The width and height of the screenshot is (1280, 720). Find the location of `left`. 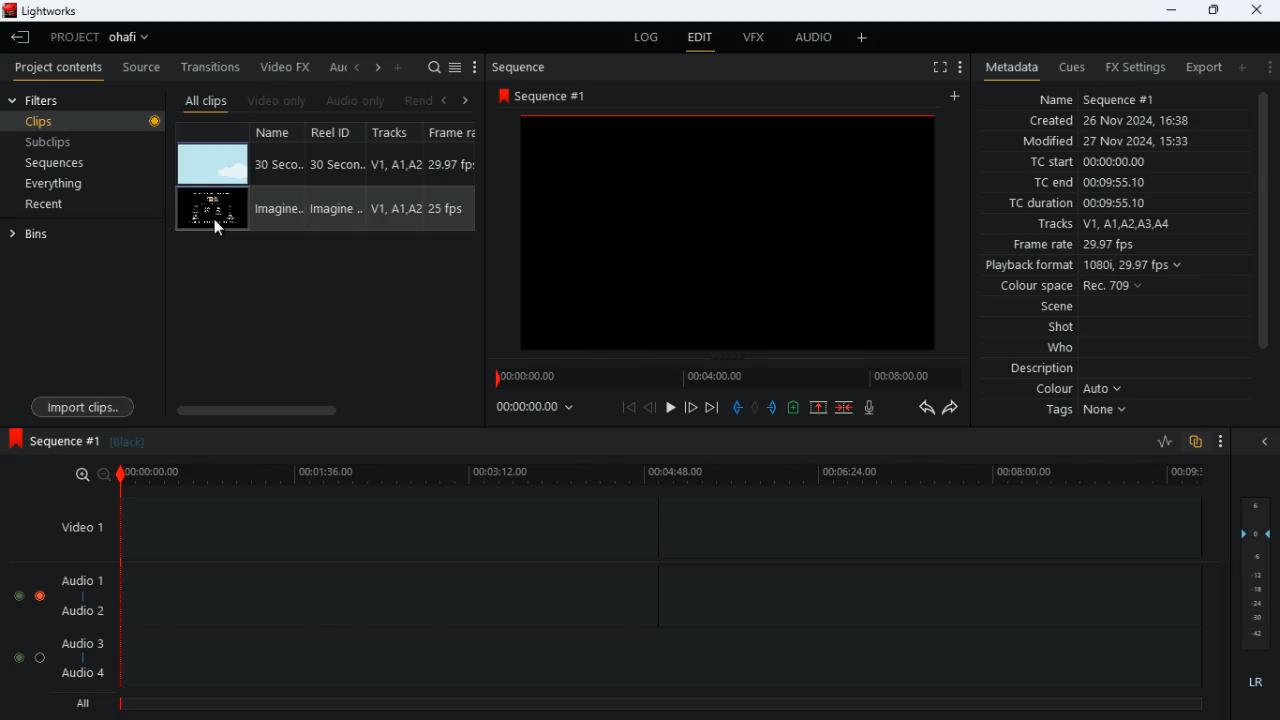

left is located at coordinates (360, 69).